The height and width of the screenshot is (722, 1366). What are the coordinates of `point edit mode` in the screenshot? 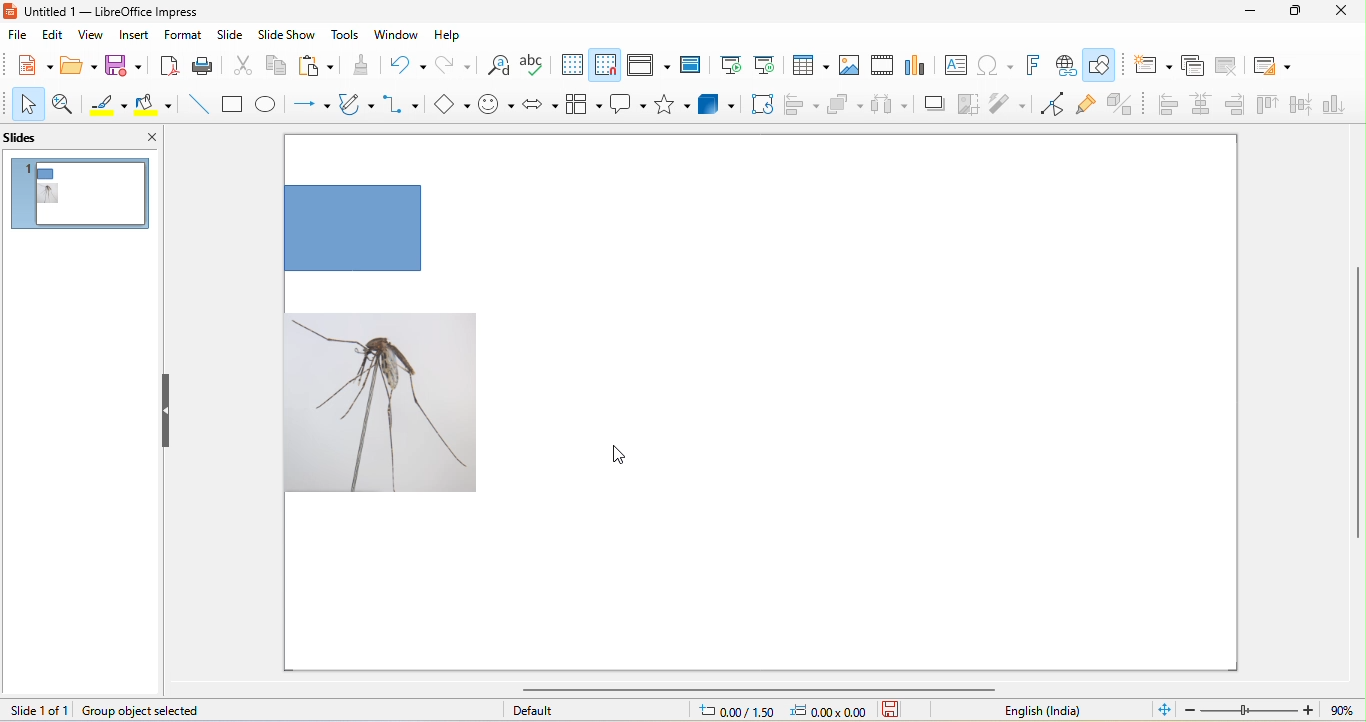 It's located at (1052, 105).